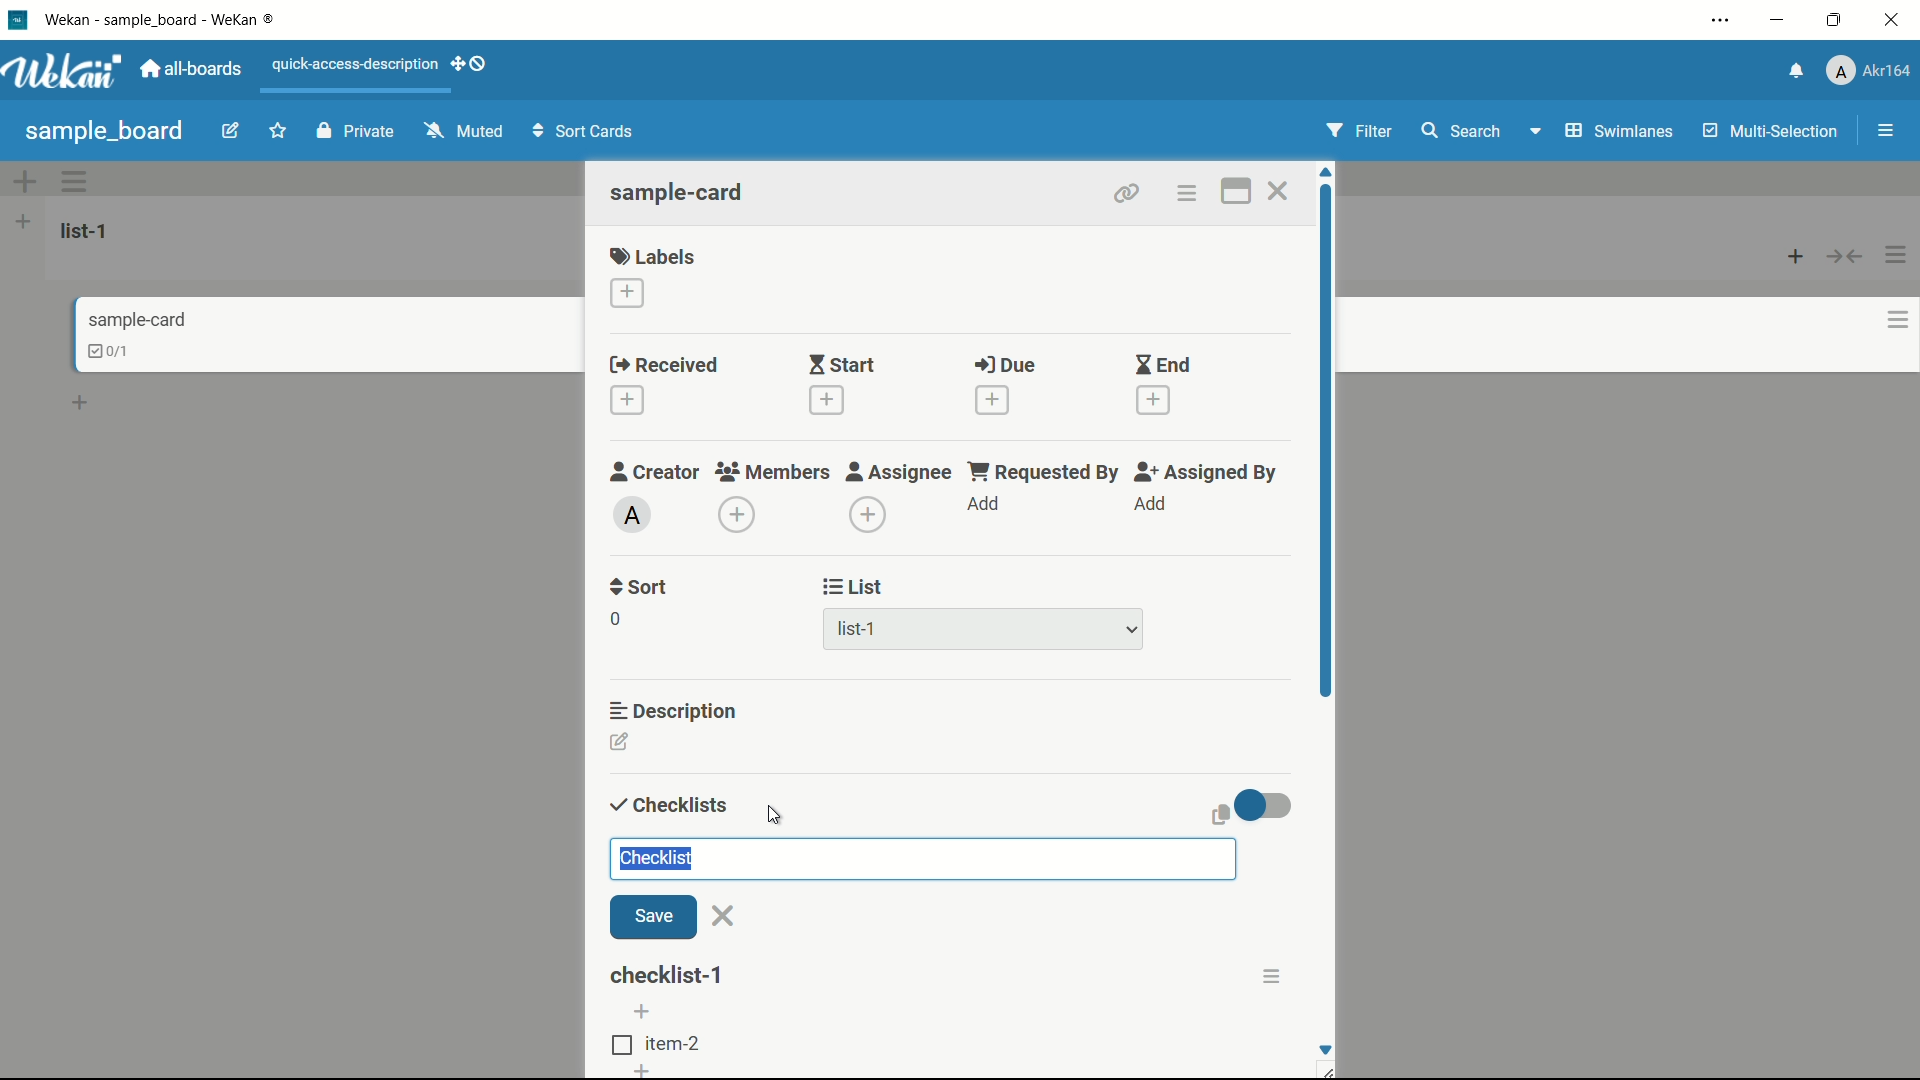 The image size is (1920, 1080). I want to click on app icon, so click(17, 19).